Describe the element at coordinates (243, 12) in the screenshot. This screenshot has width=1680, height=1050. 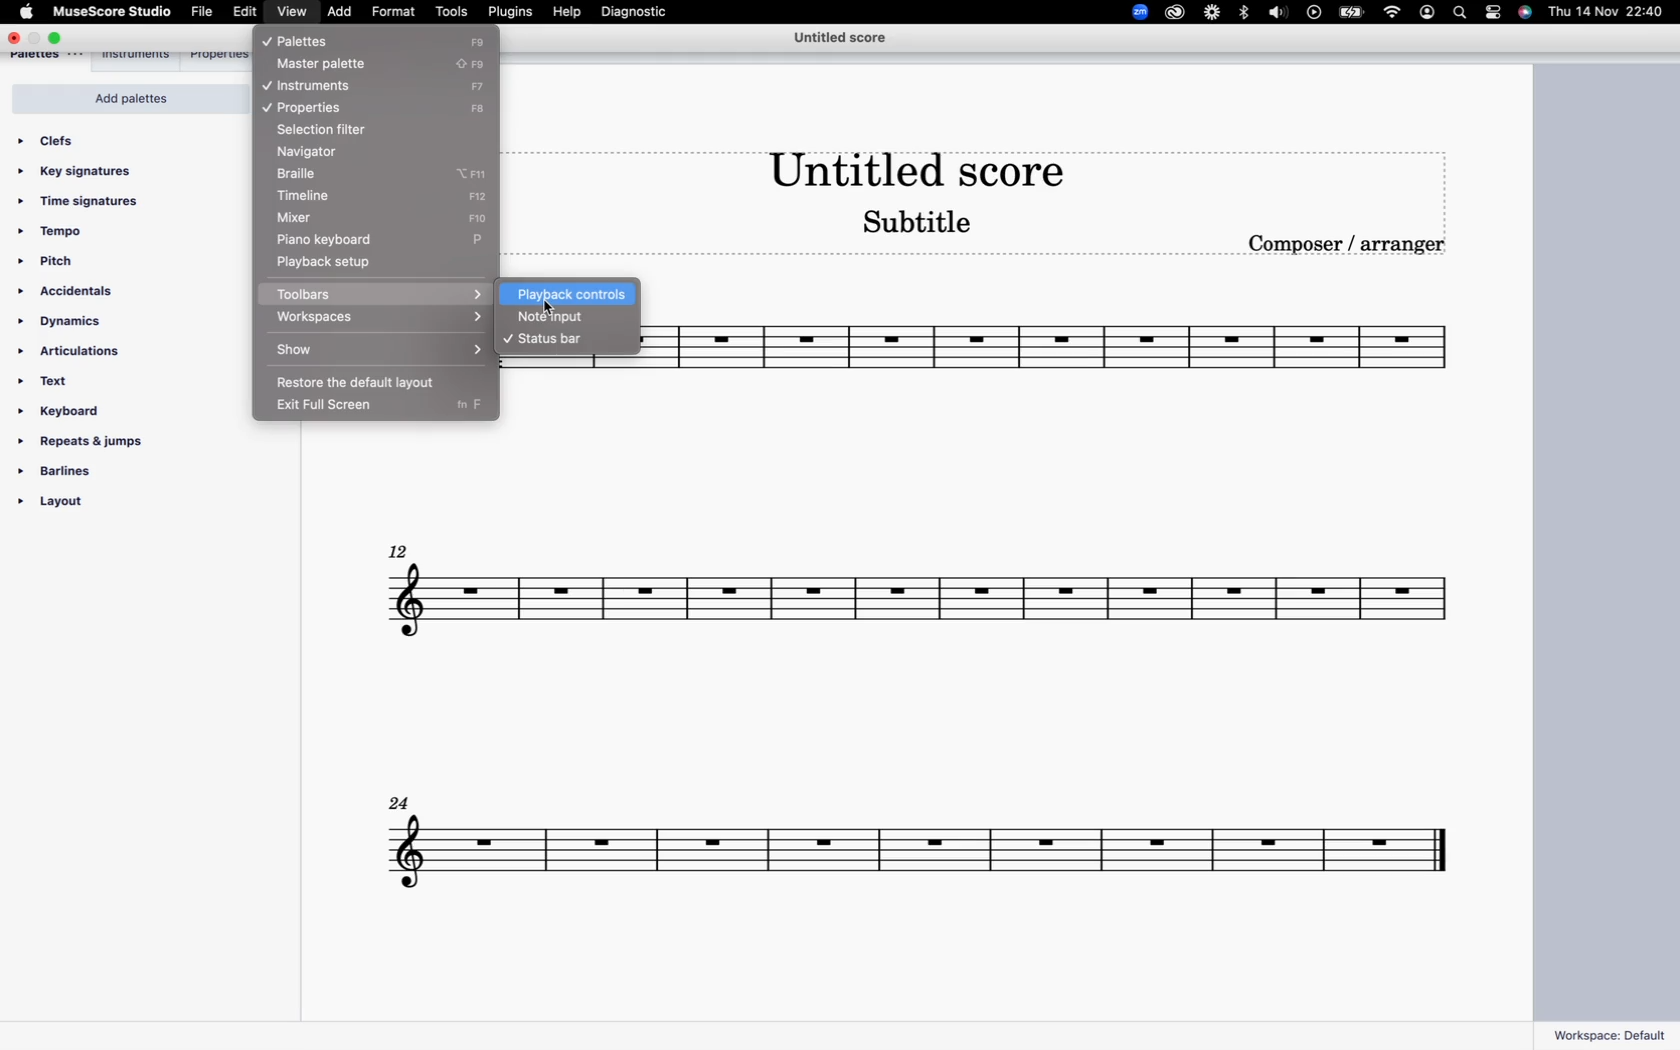
I see `edit` at that location.